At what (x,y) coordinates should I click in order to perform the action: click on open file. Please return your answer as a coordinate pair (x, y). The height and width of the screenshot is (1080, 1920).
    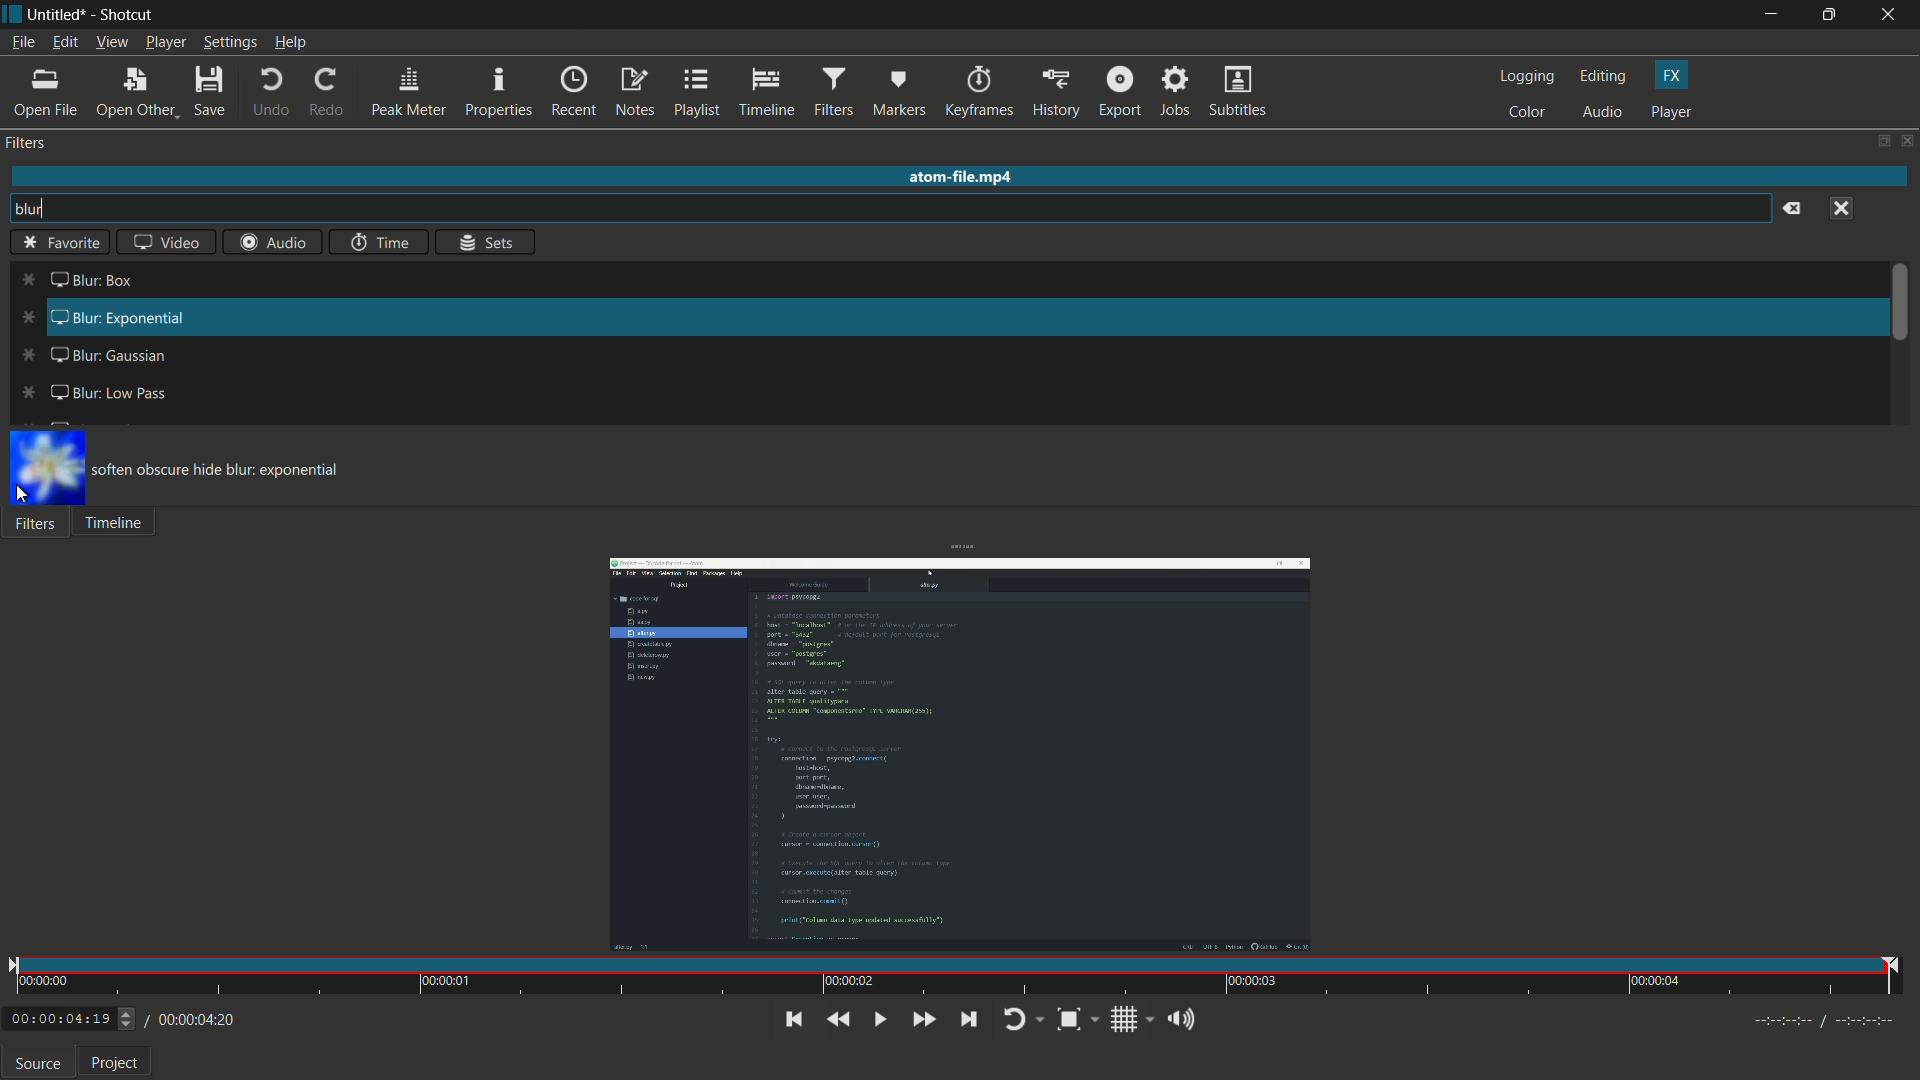
    Looking at the image, I should click on (46, 93).